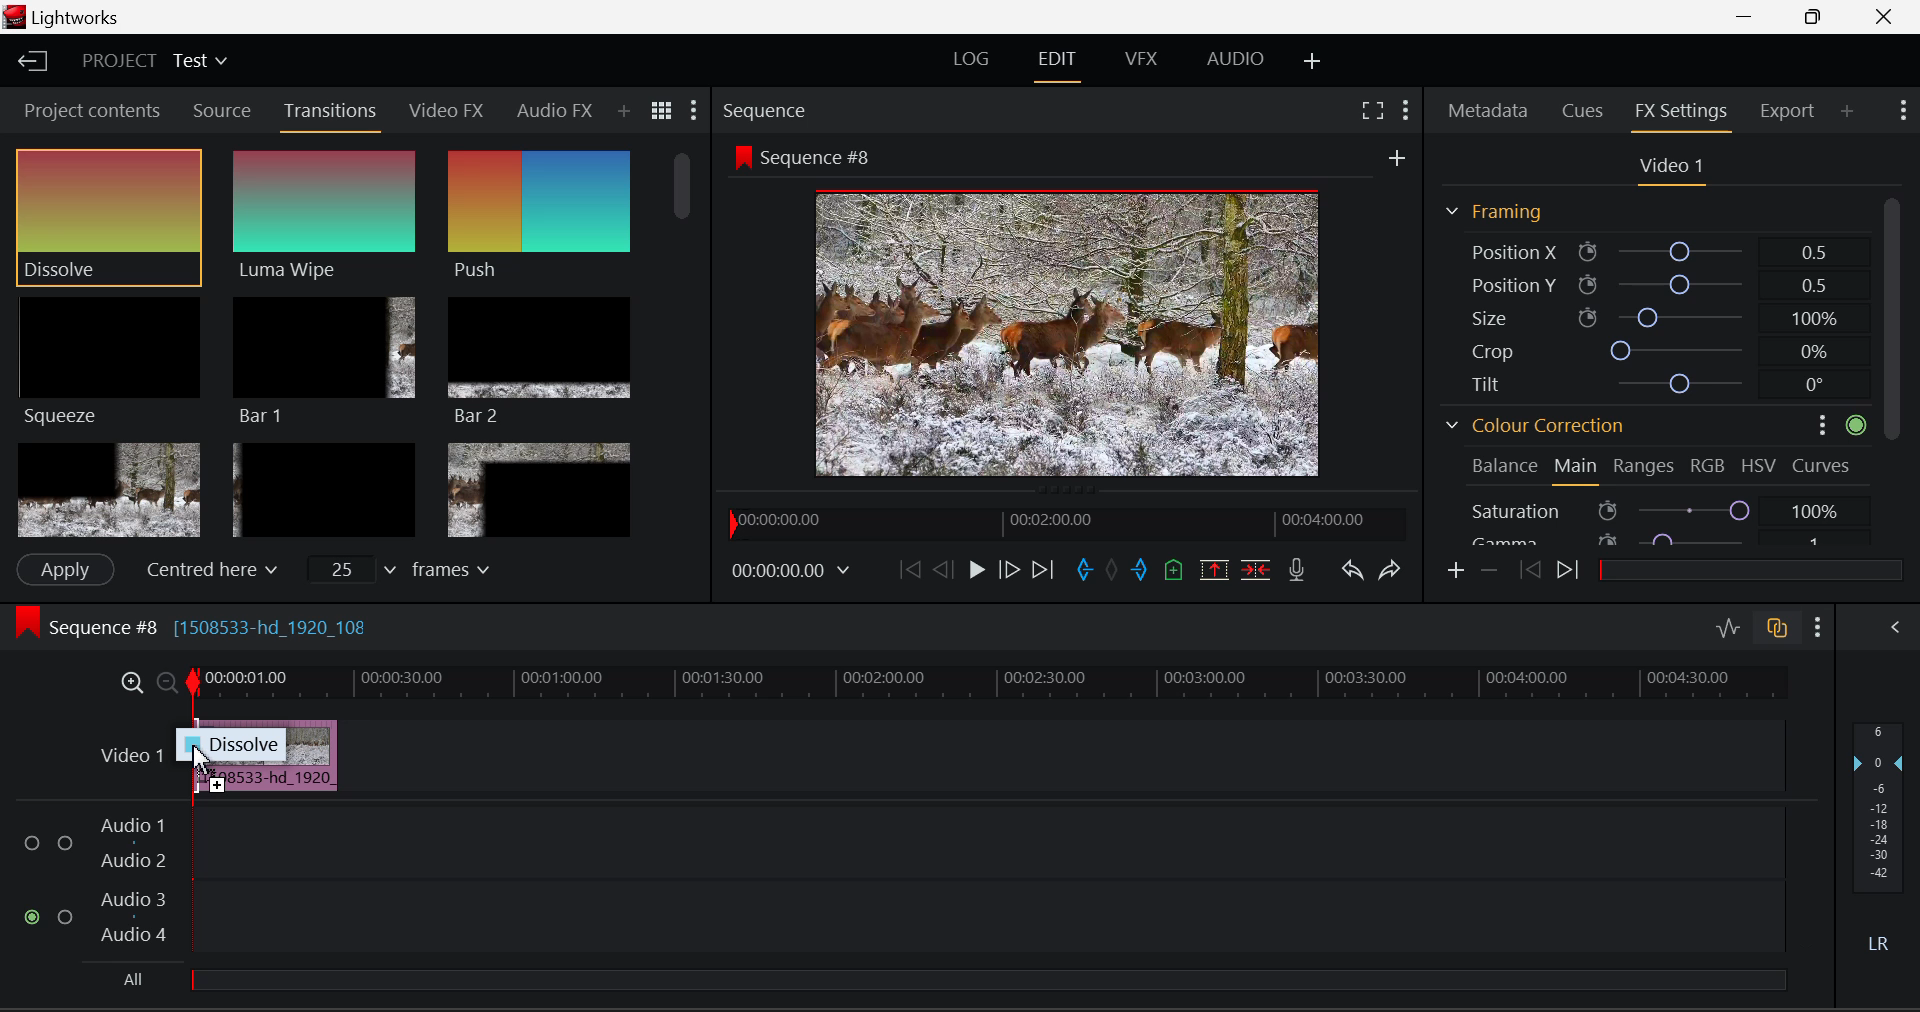 Image resolution: width=1920 pixels, height=1012 pixels. I want to click on Audio, so click(530, 109).